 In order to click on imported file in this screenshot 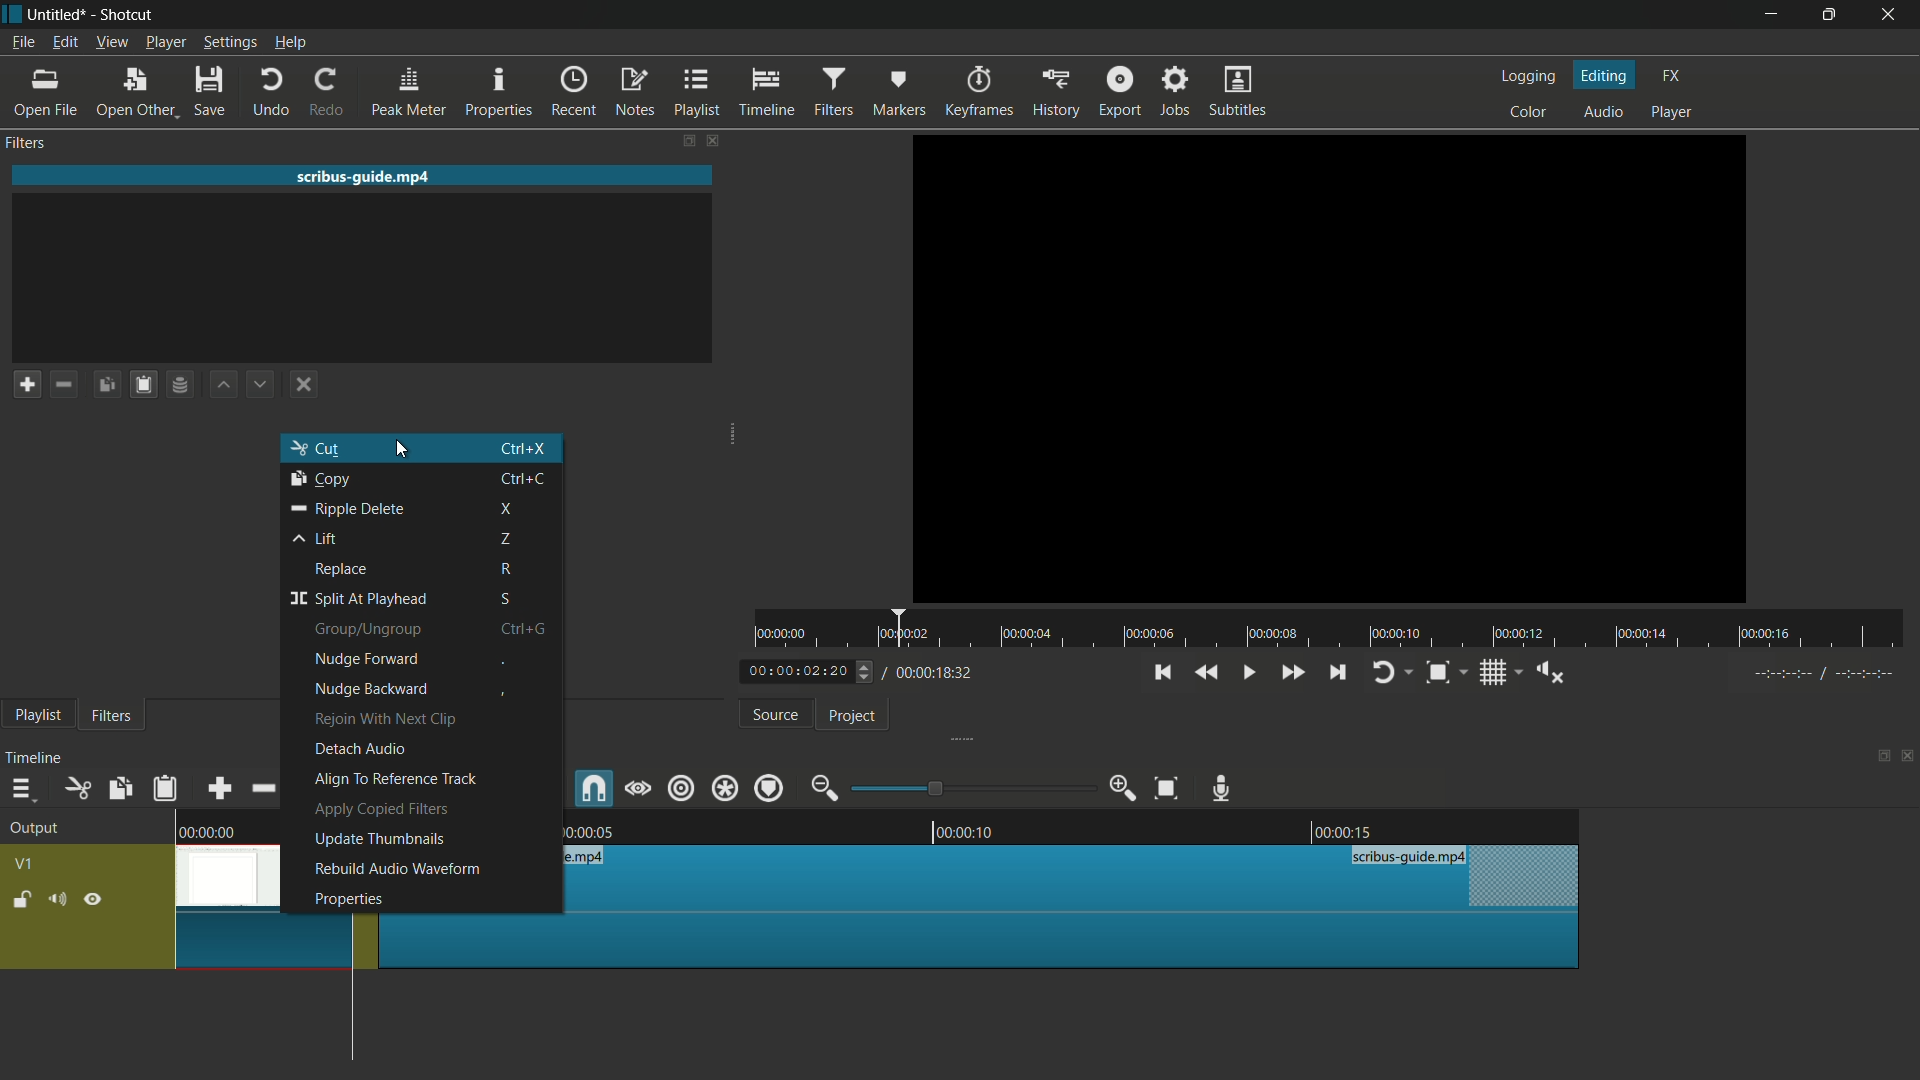, I will do `click(1330, 368)`.